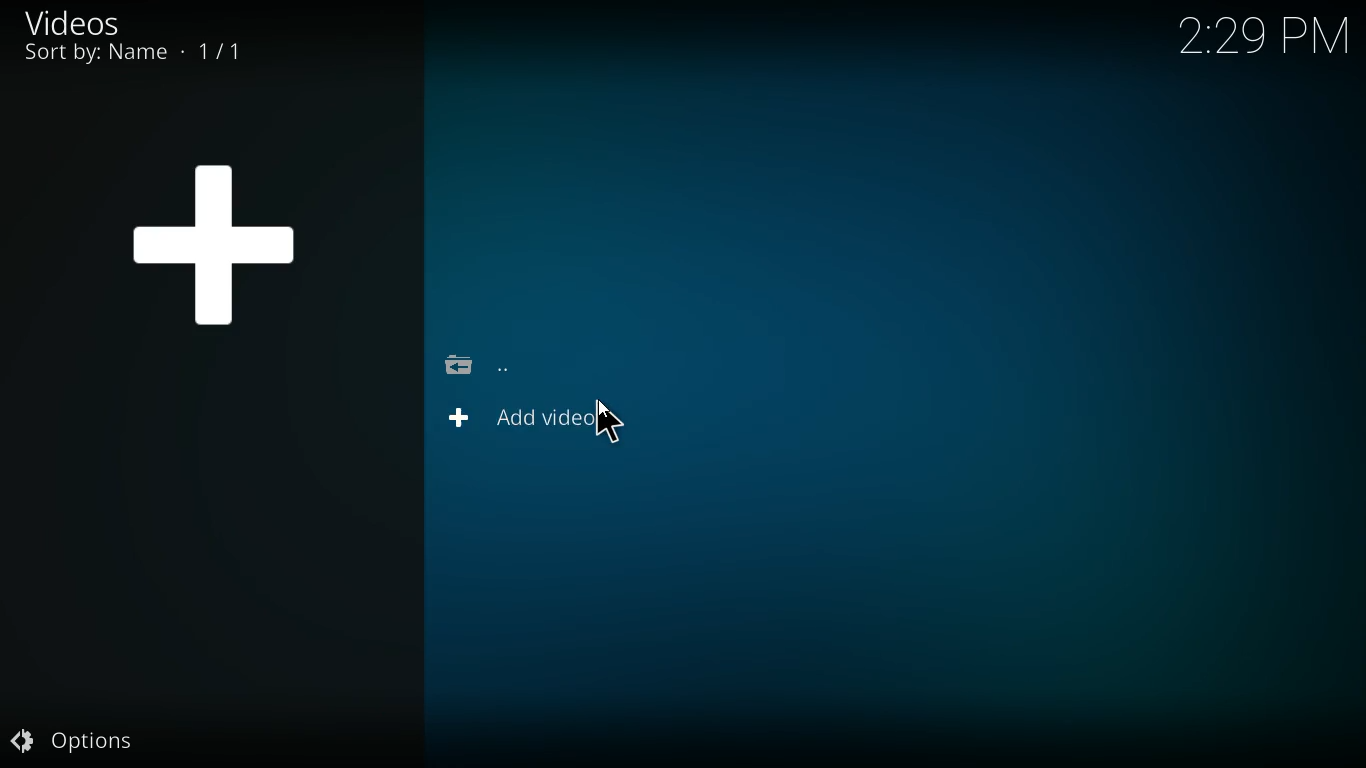 The width and height of the screenshot is (1366, 768). Describe the element at coordinates (1264, 41) in the screenshot. I see `2:29 PM` at that location.